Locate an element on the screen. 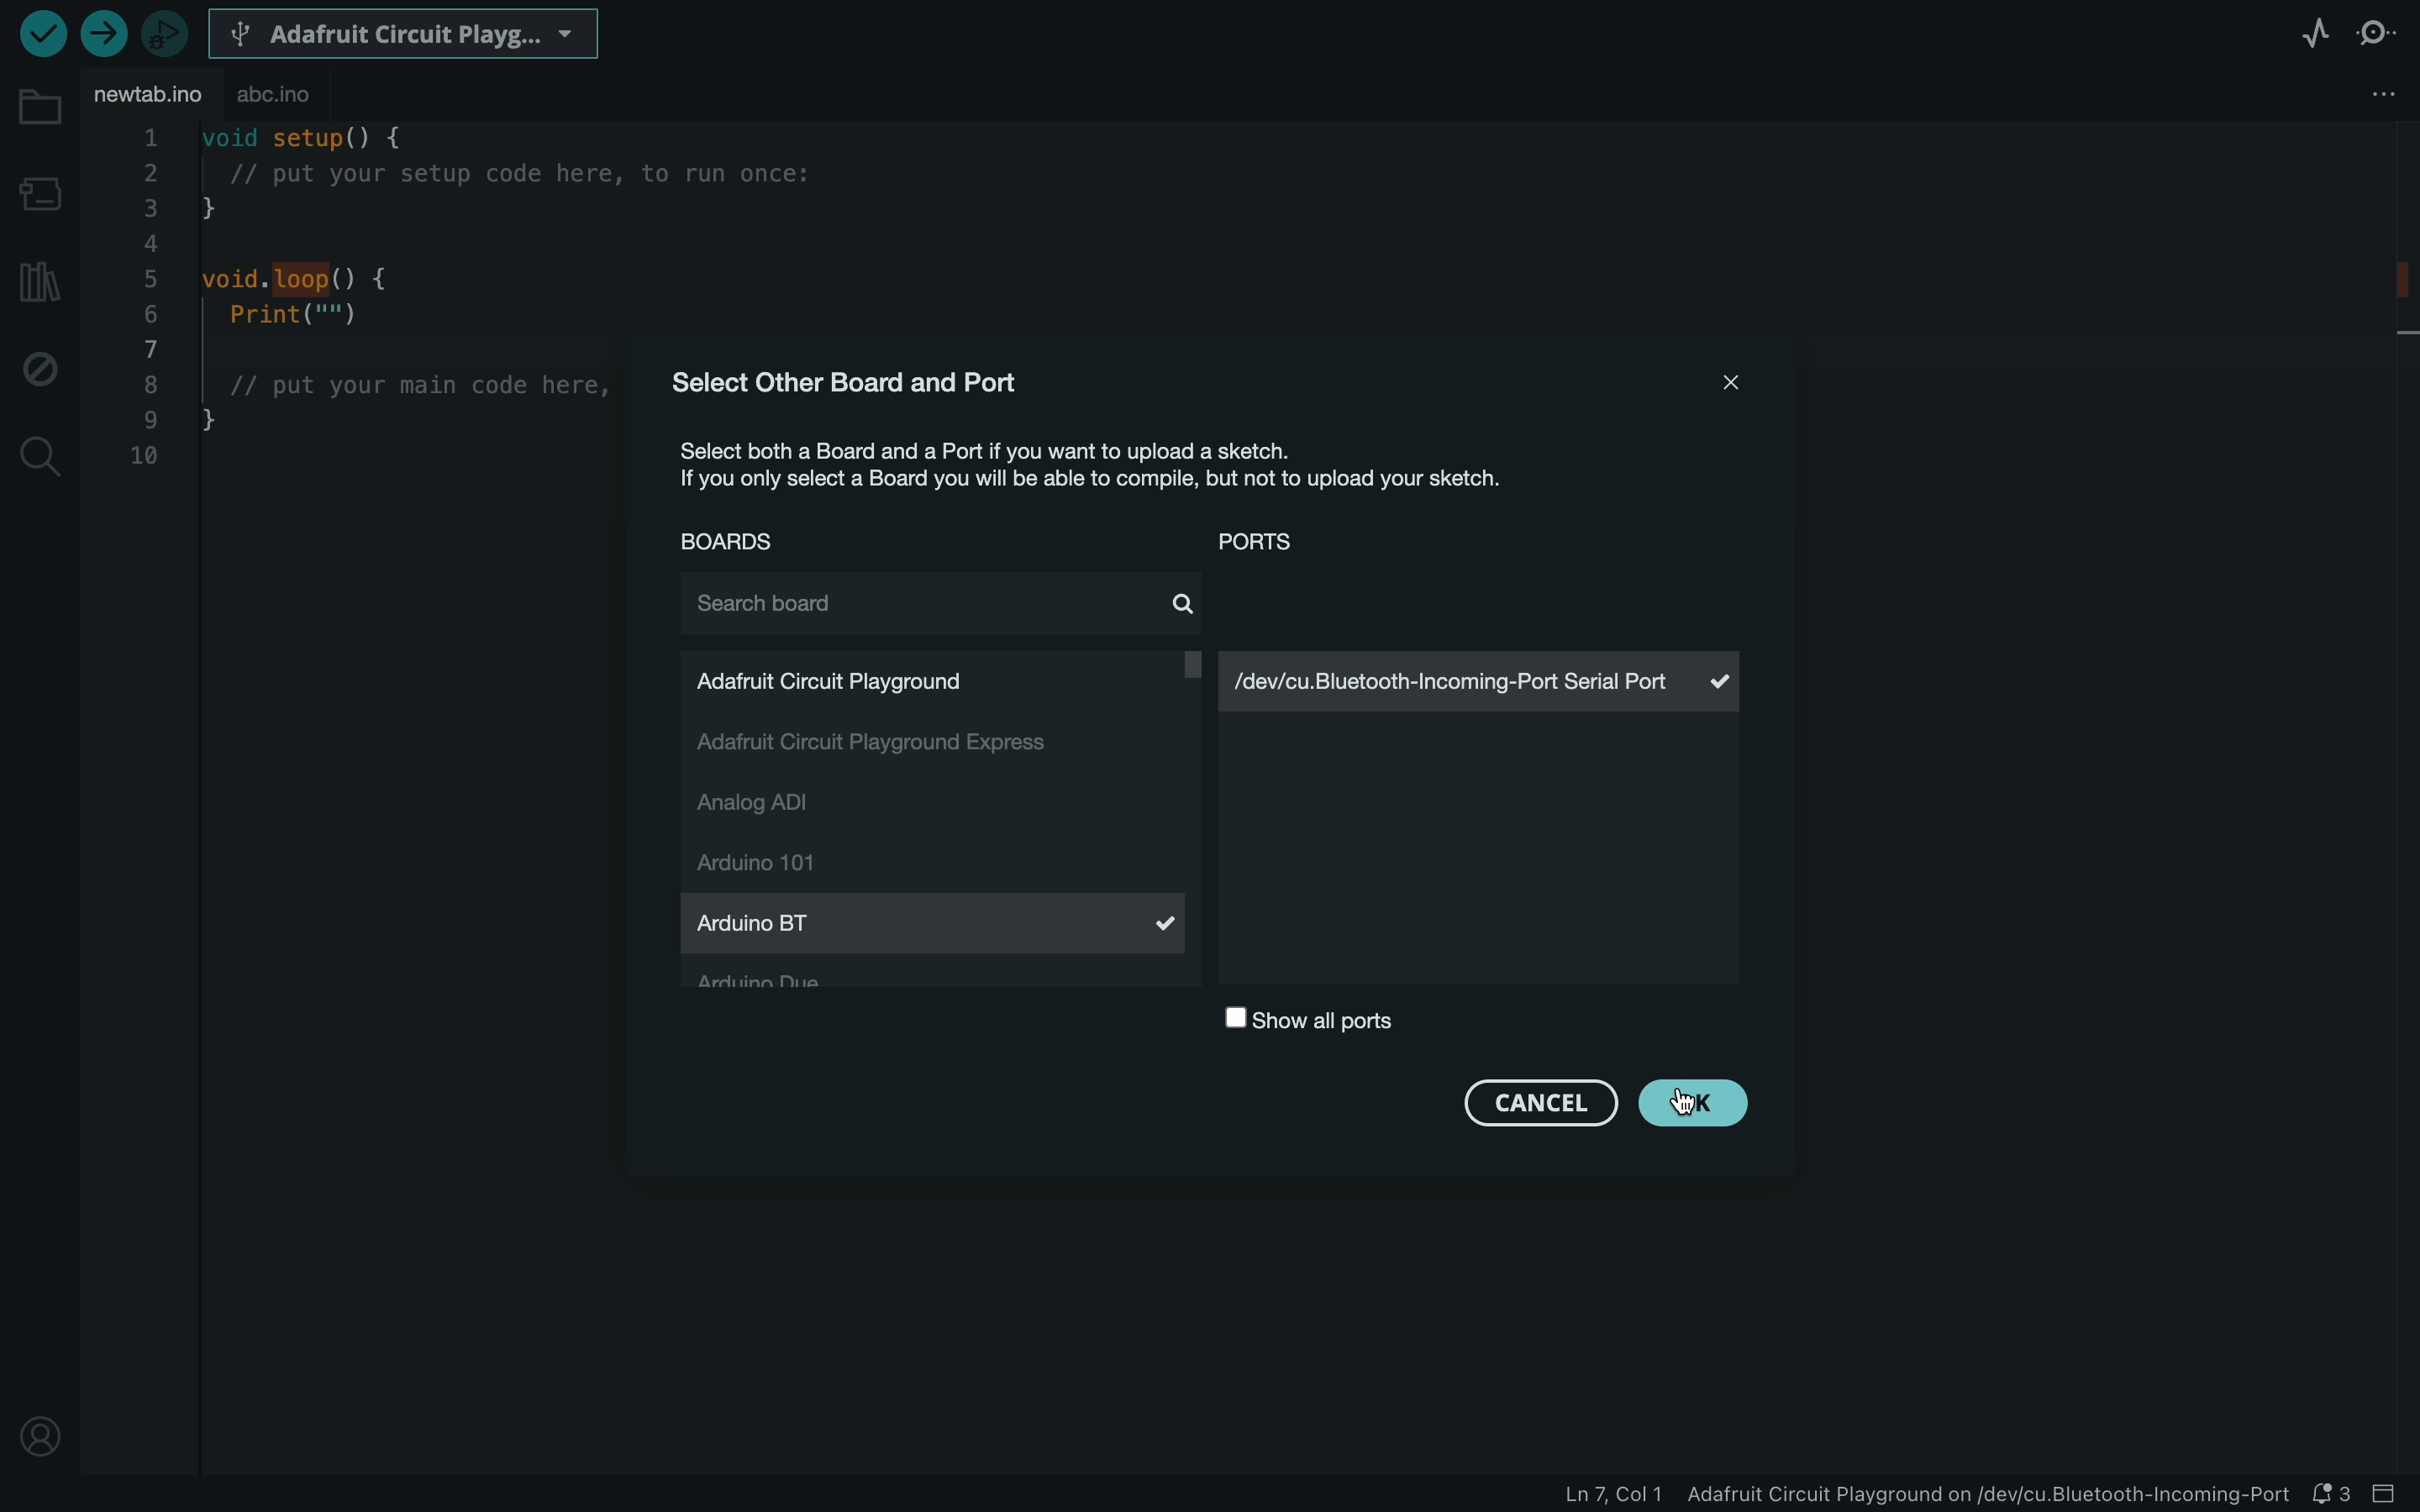  description is located at coordinates (1129, 473).